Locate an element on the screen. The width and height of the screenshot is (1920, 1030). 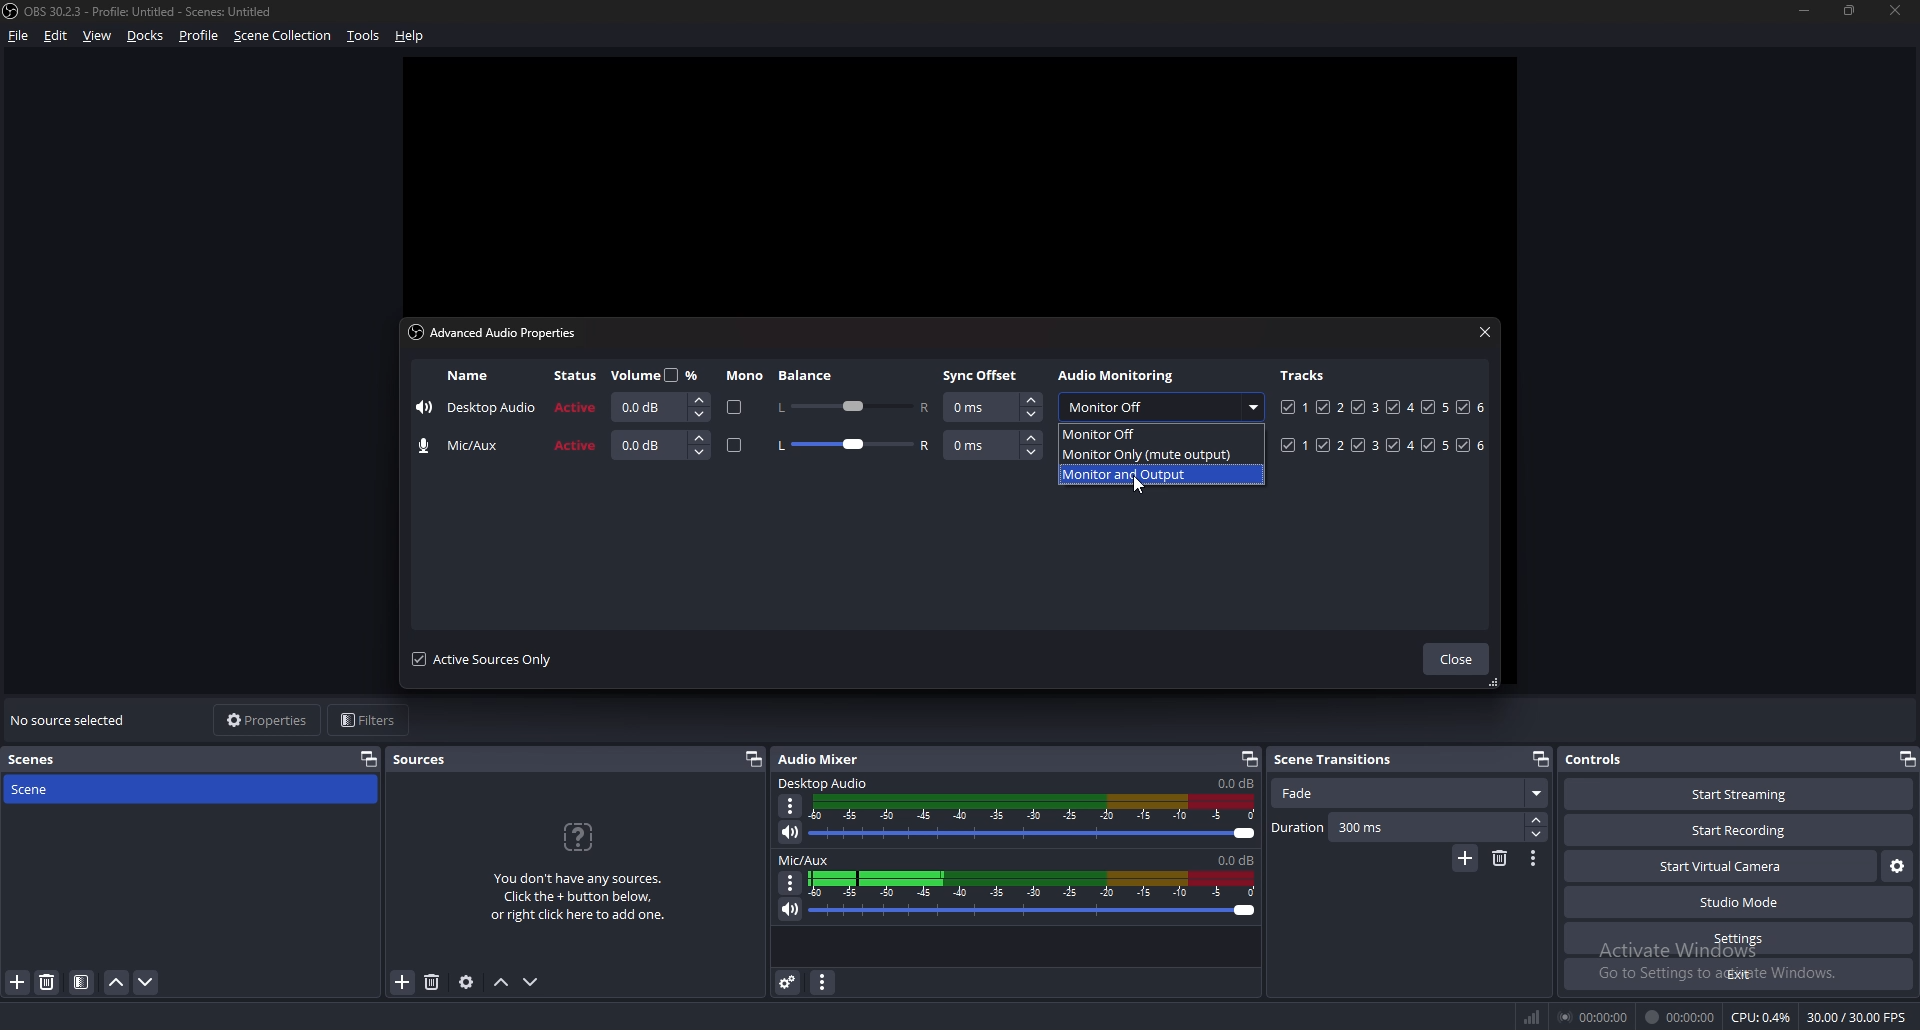
options is located at coordinates (792, 806).